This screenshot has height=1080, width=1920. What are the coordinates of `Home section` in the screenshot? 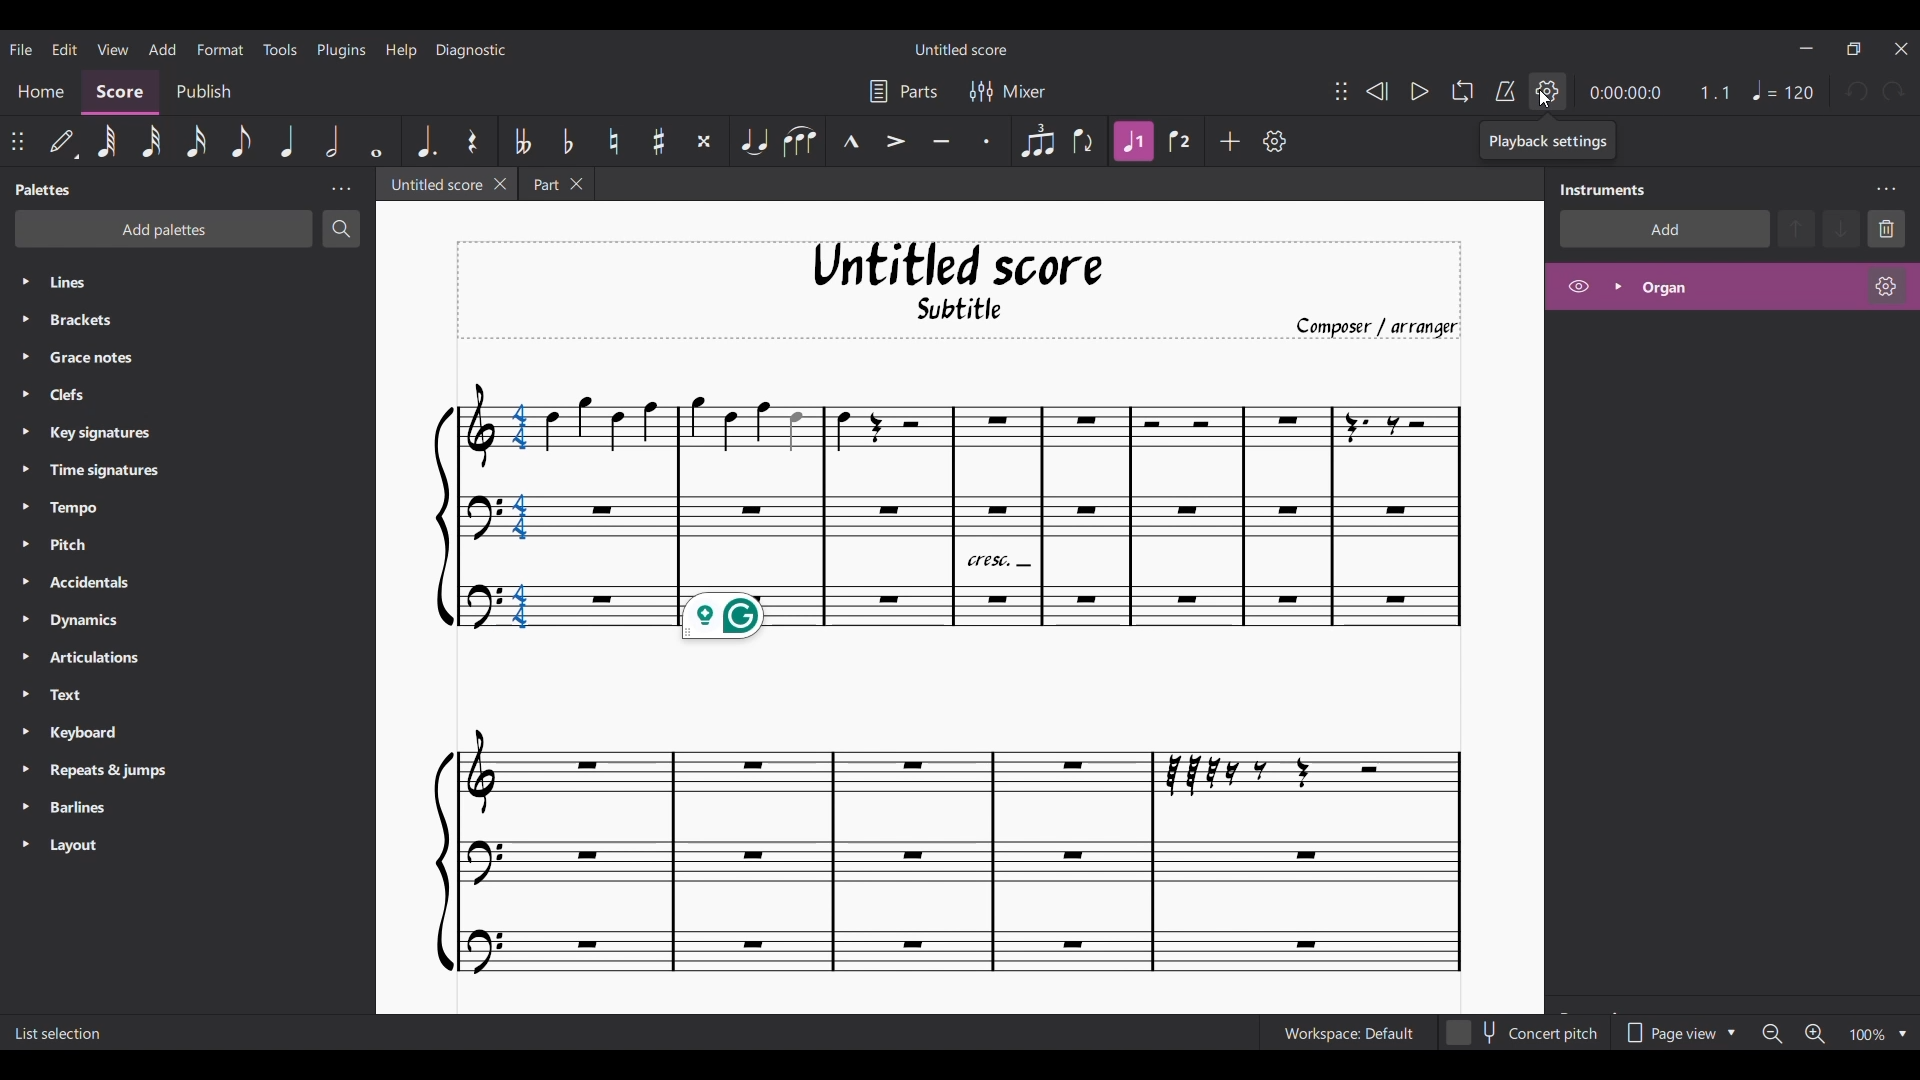 It's located at (40, 92).